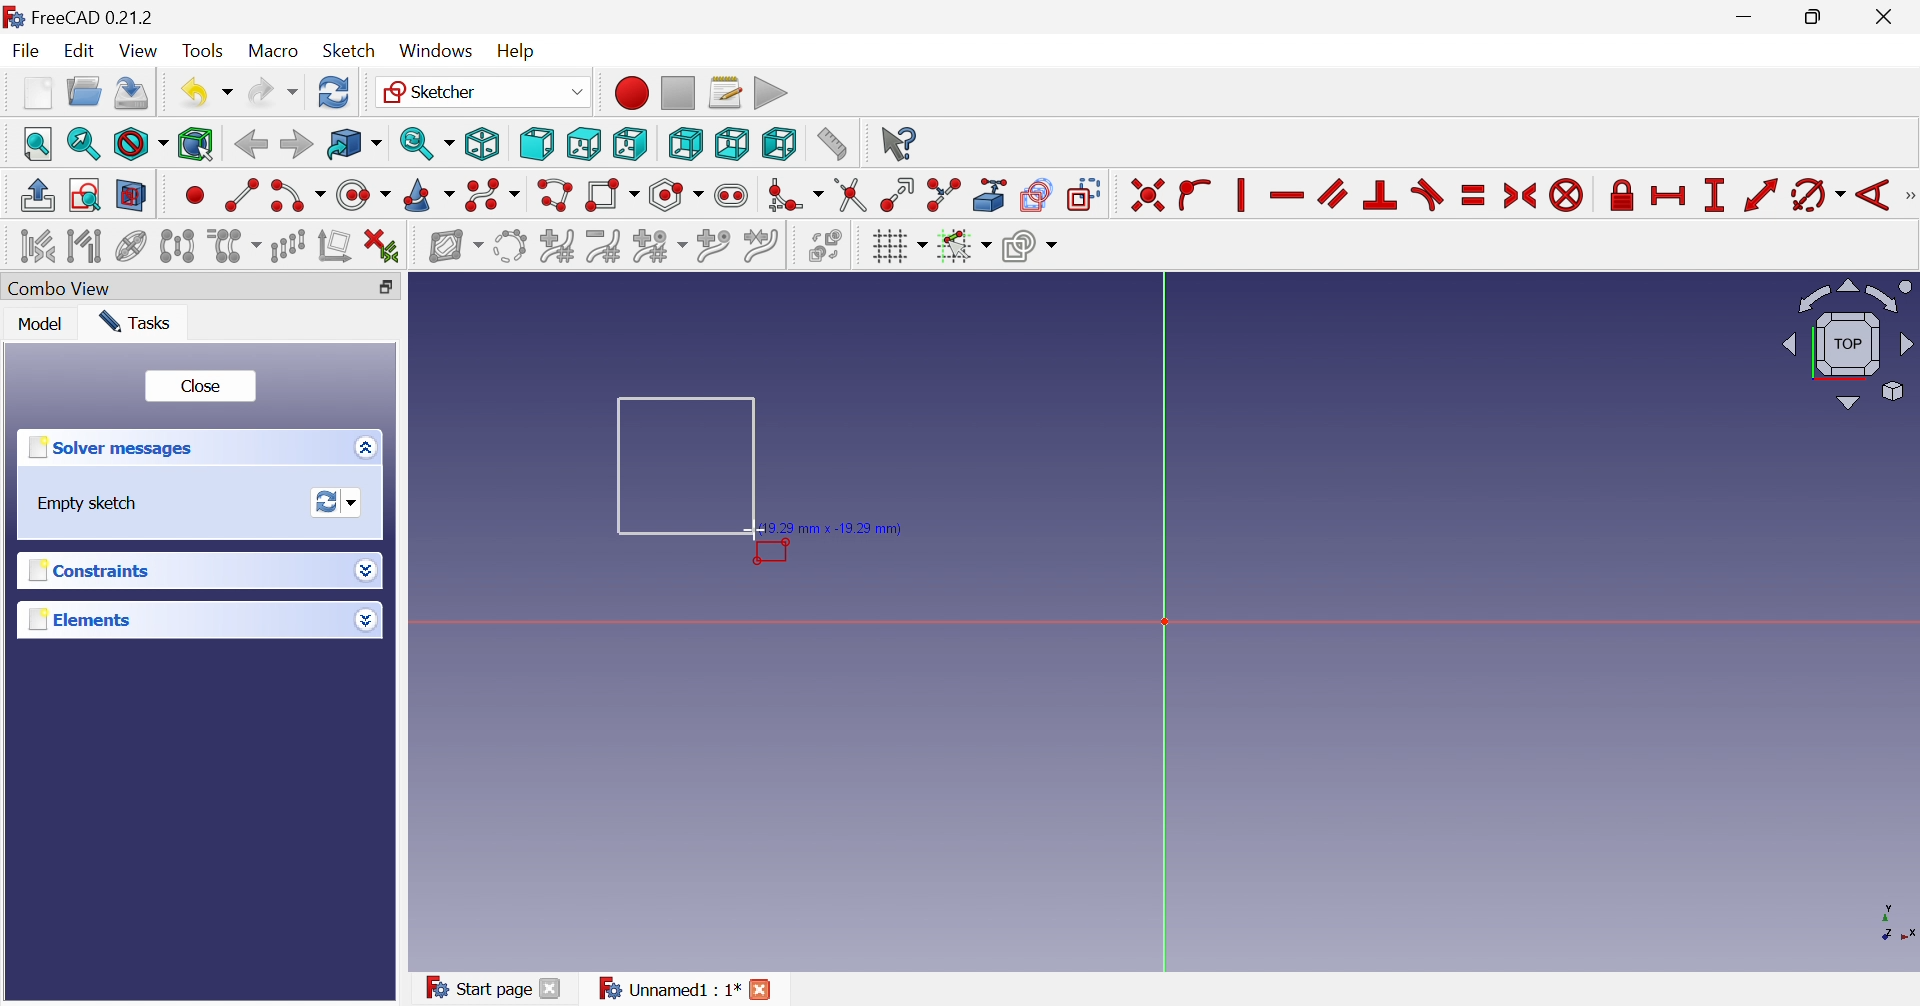 This screenshot has height=1006, width=1920. What do you see at coordinates (676, 91) in the screenshot?
I see `Stop macro recording` at bounding box center [676, 91].